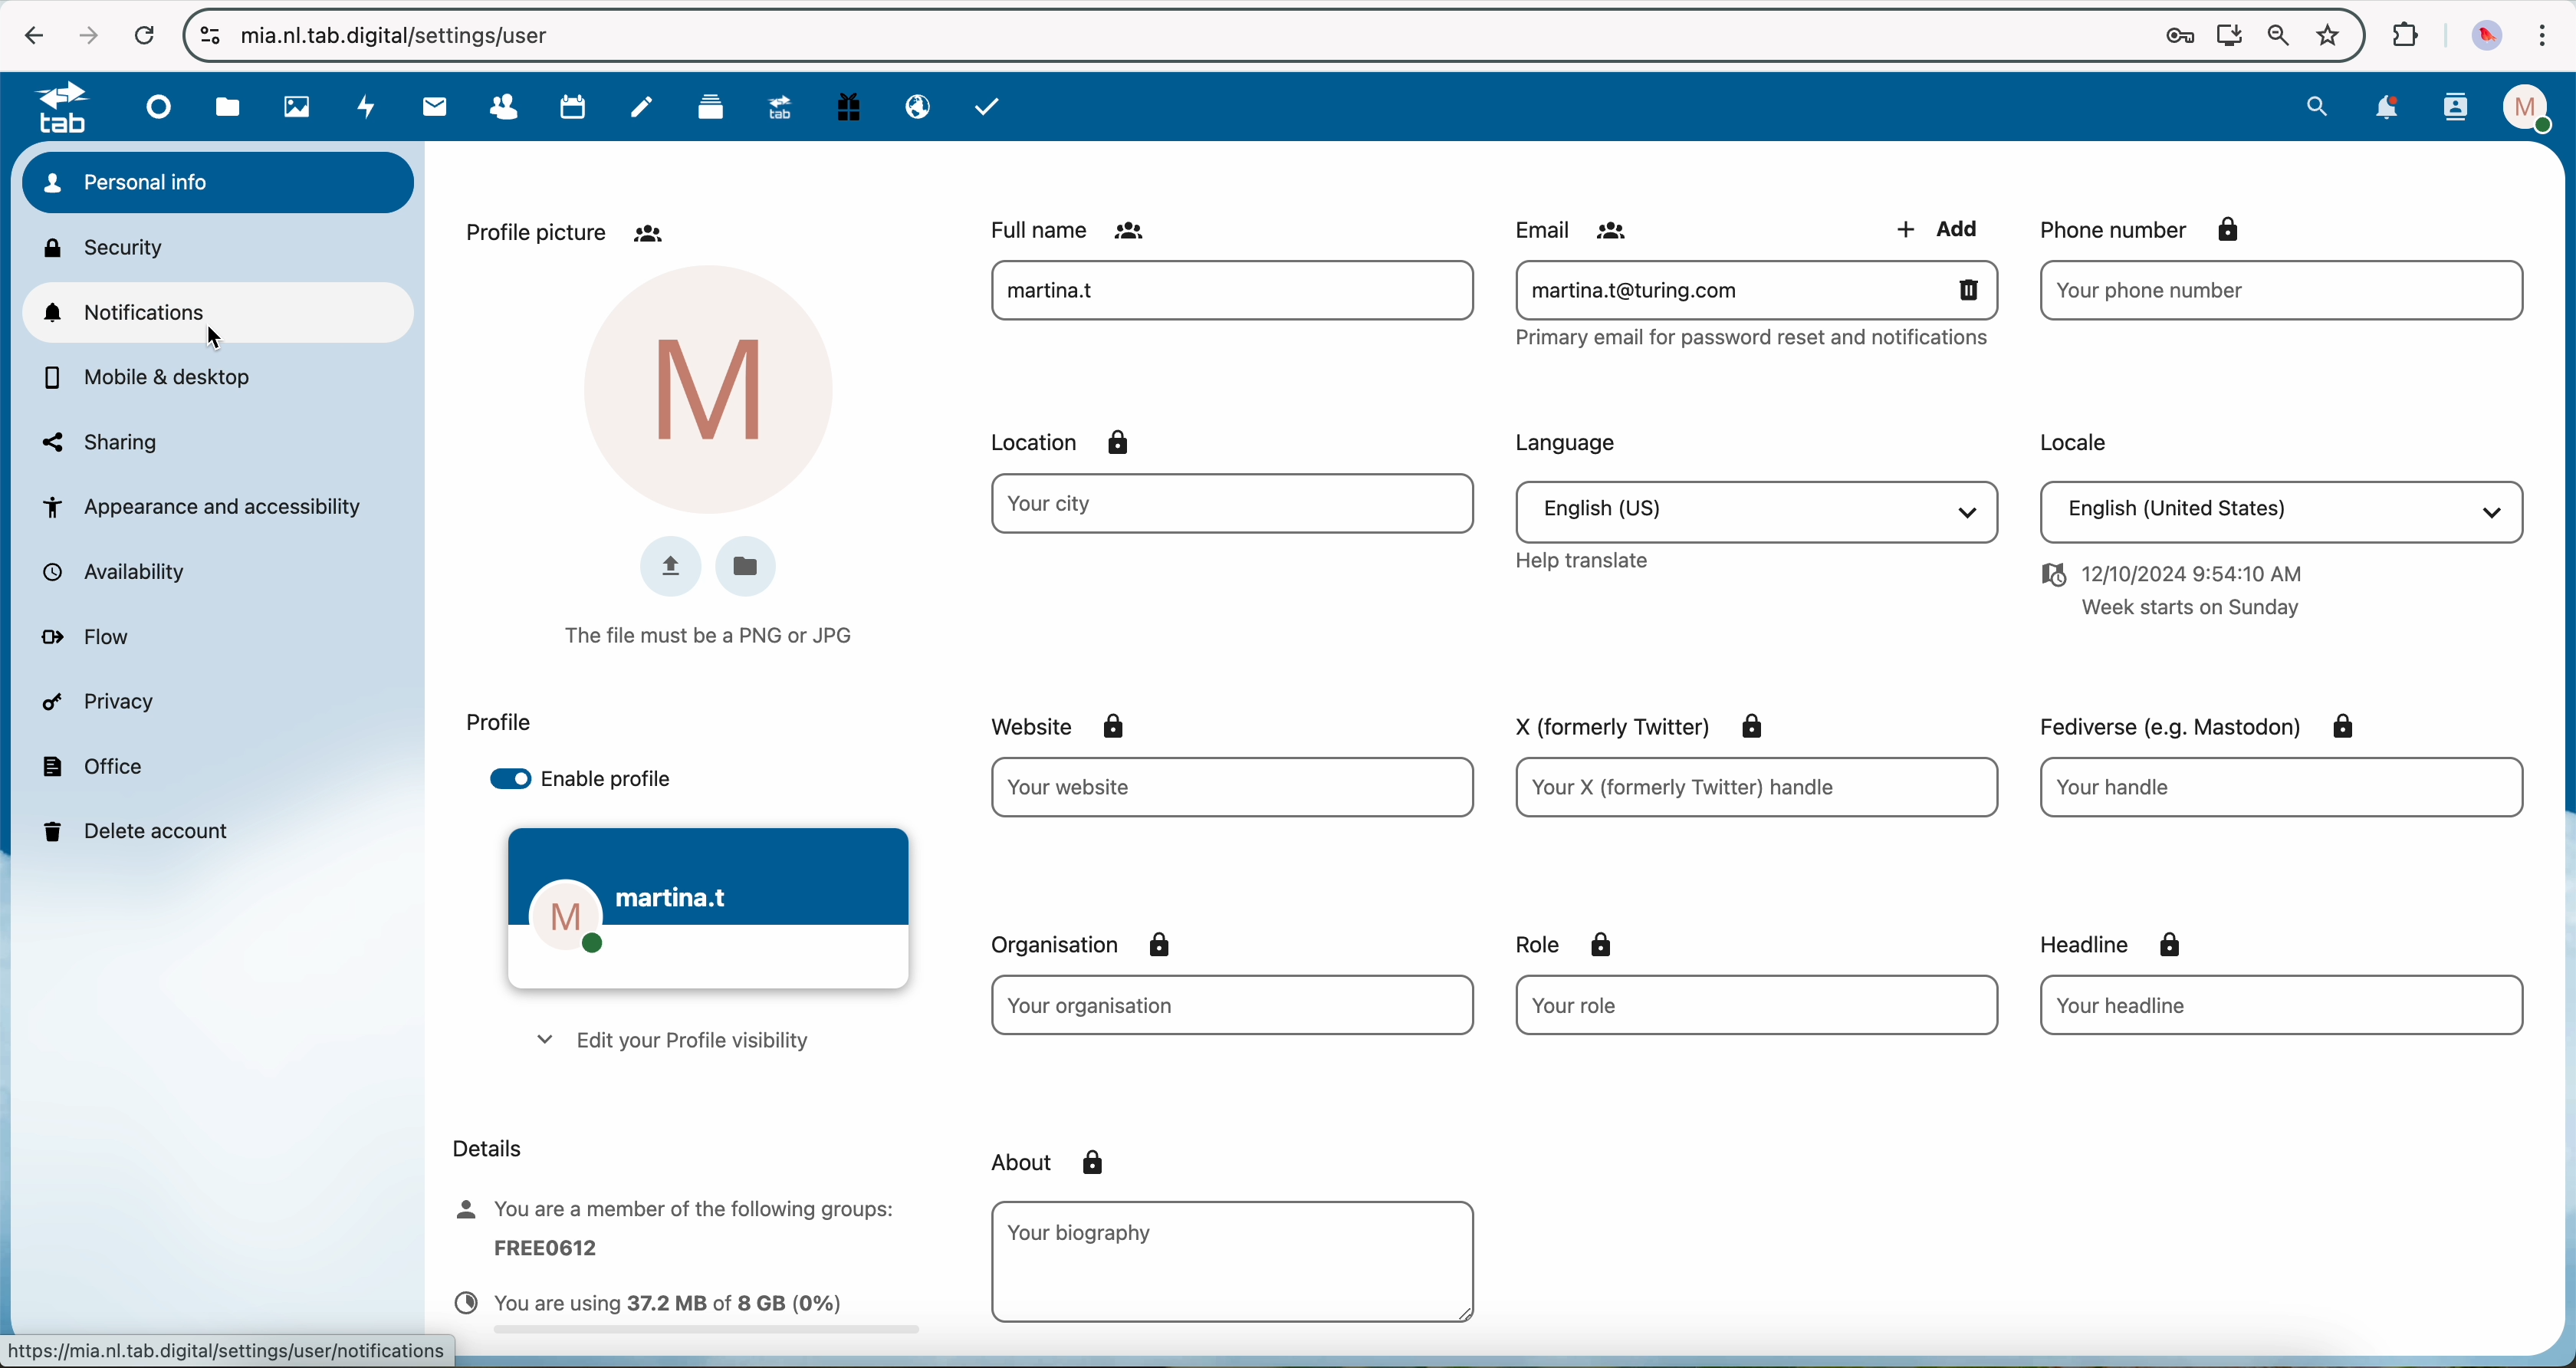 The height and width of the screenshot is (1368, 2576). I want to click on cursor, so click(214, 335).